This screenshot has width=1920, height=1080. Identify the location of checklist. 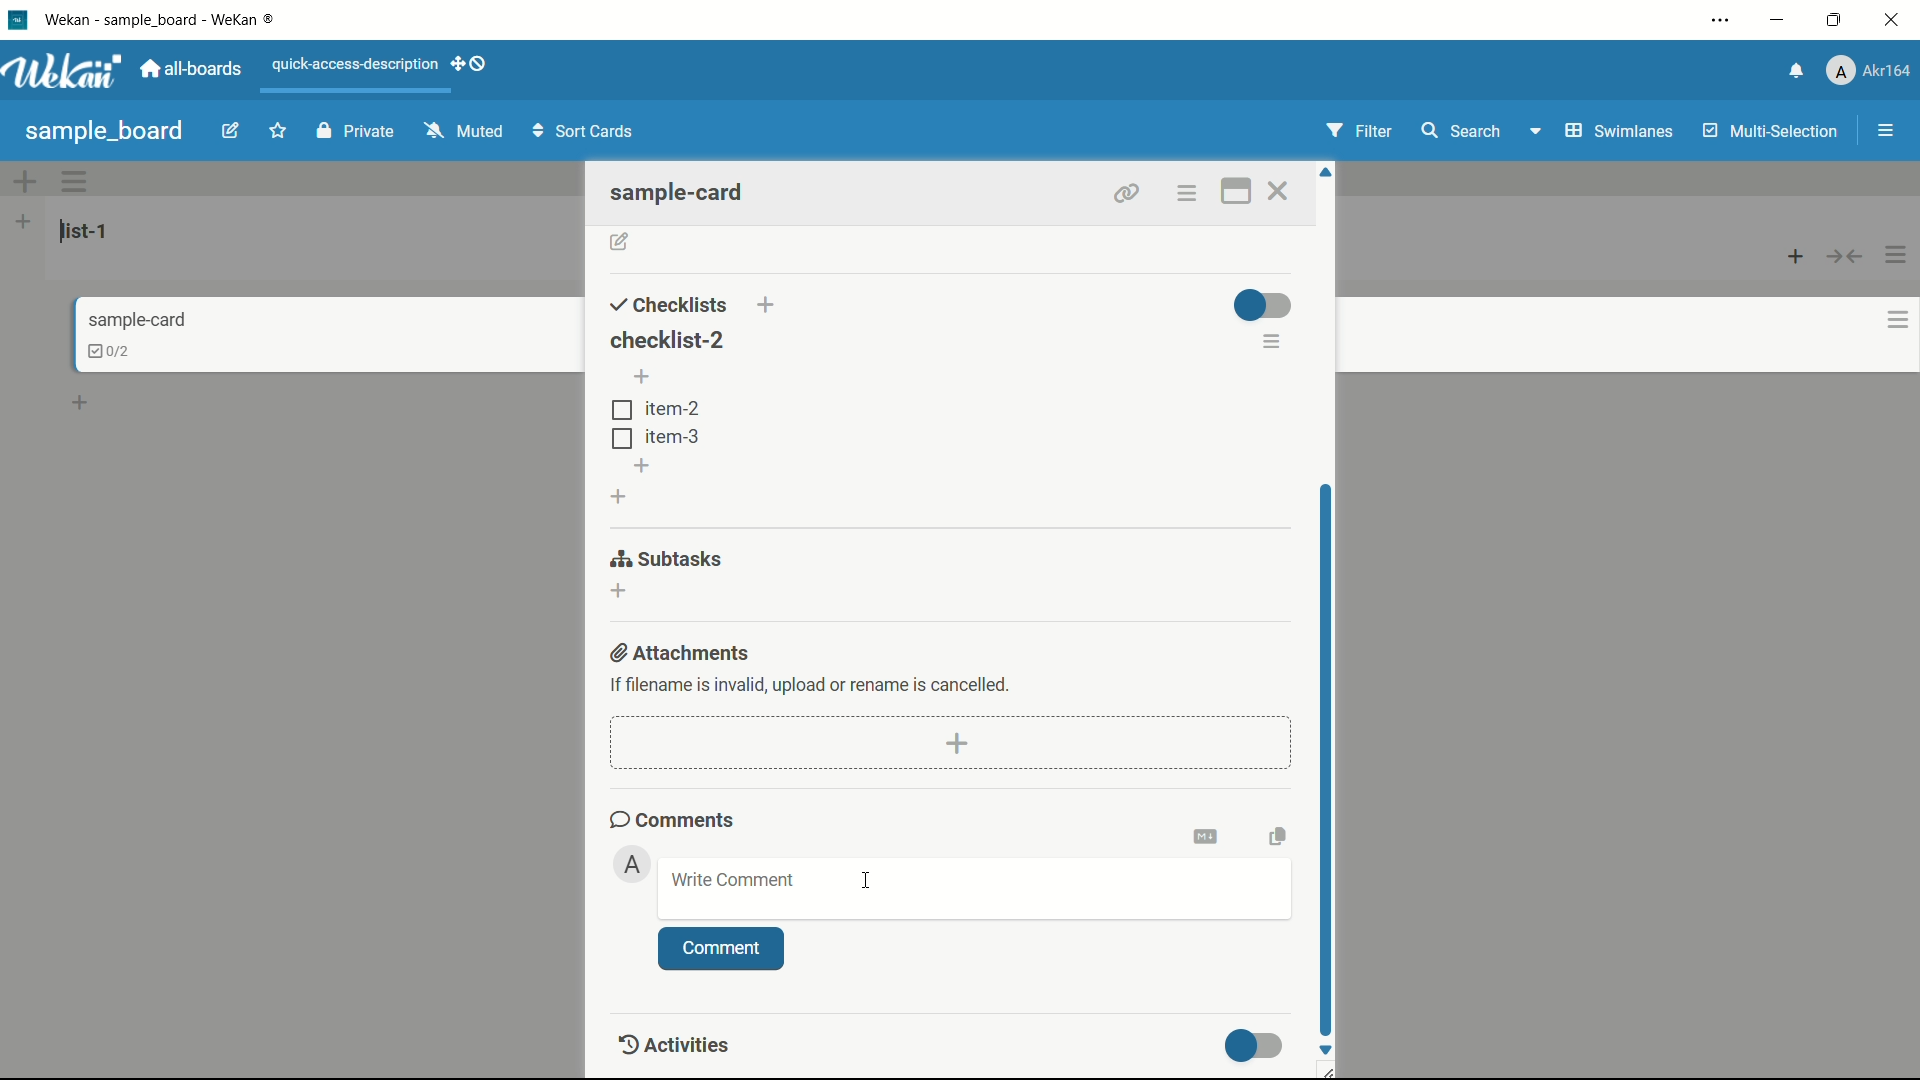
(98, 350).